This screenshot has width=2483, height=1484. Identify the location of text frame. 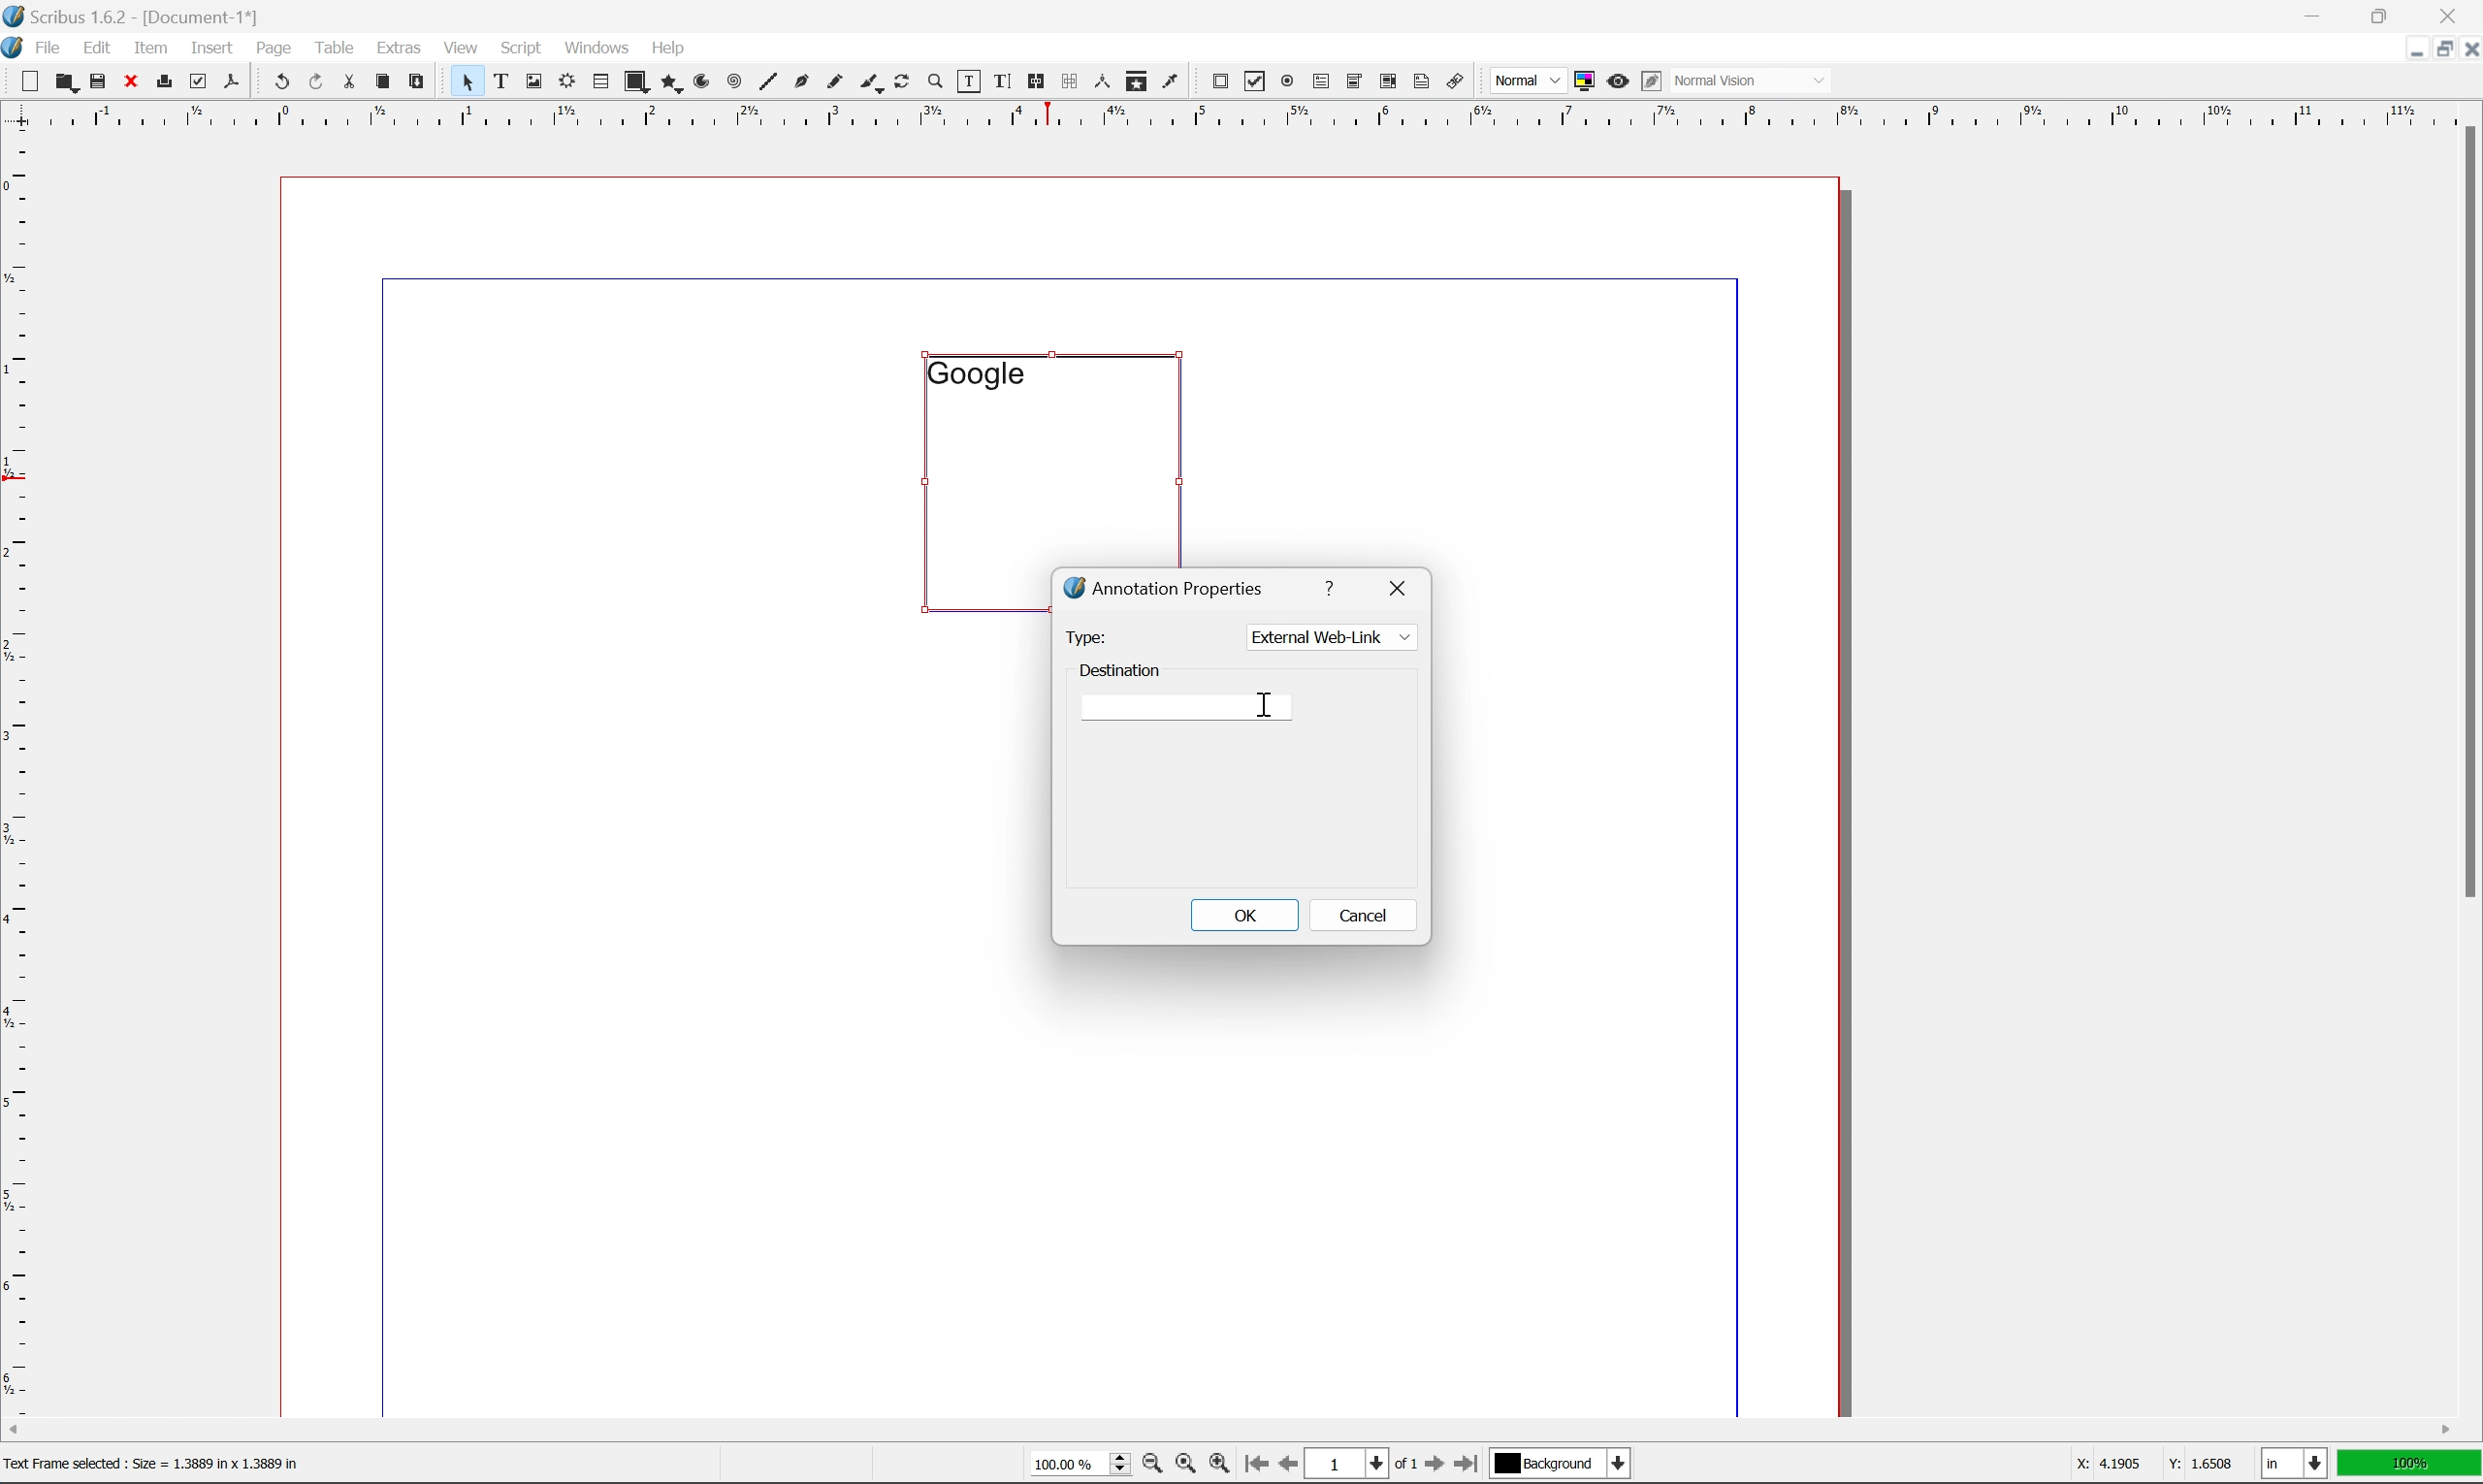
(502, 80).